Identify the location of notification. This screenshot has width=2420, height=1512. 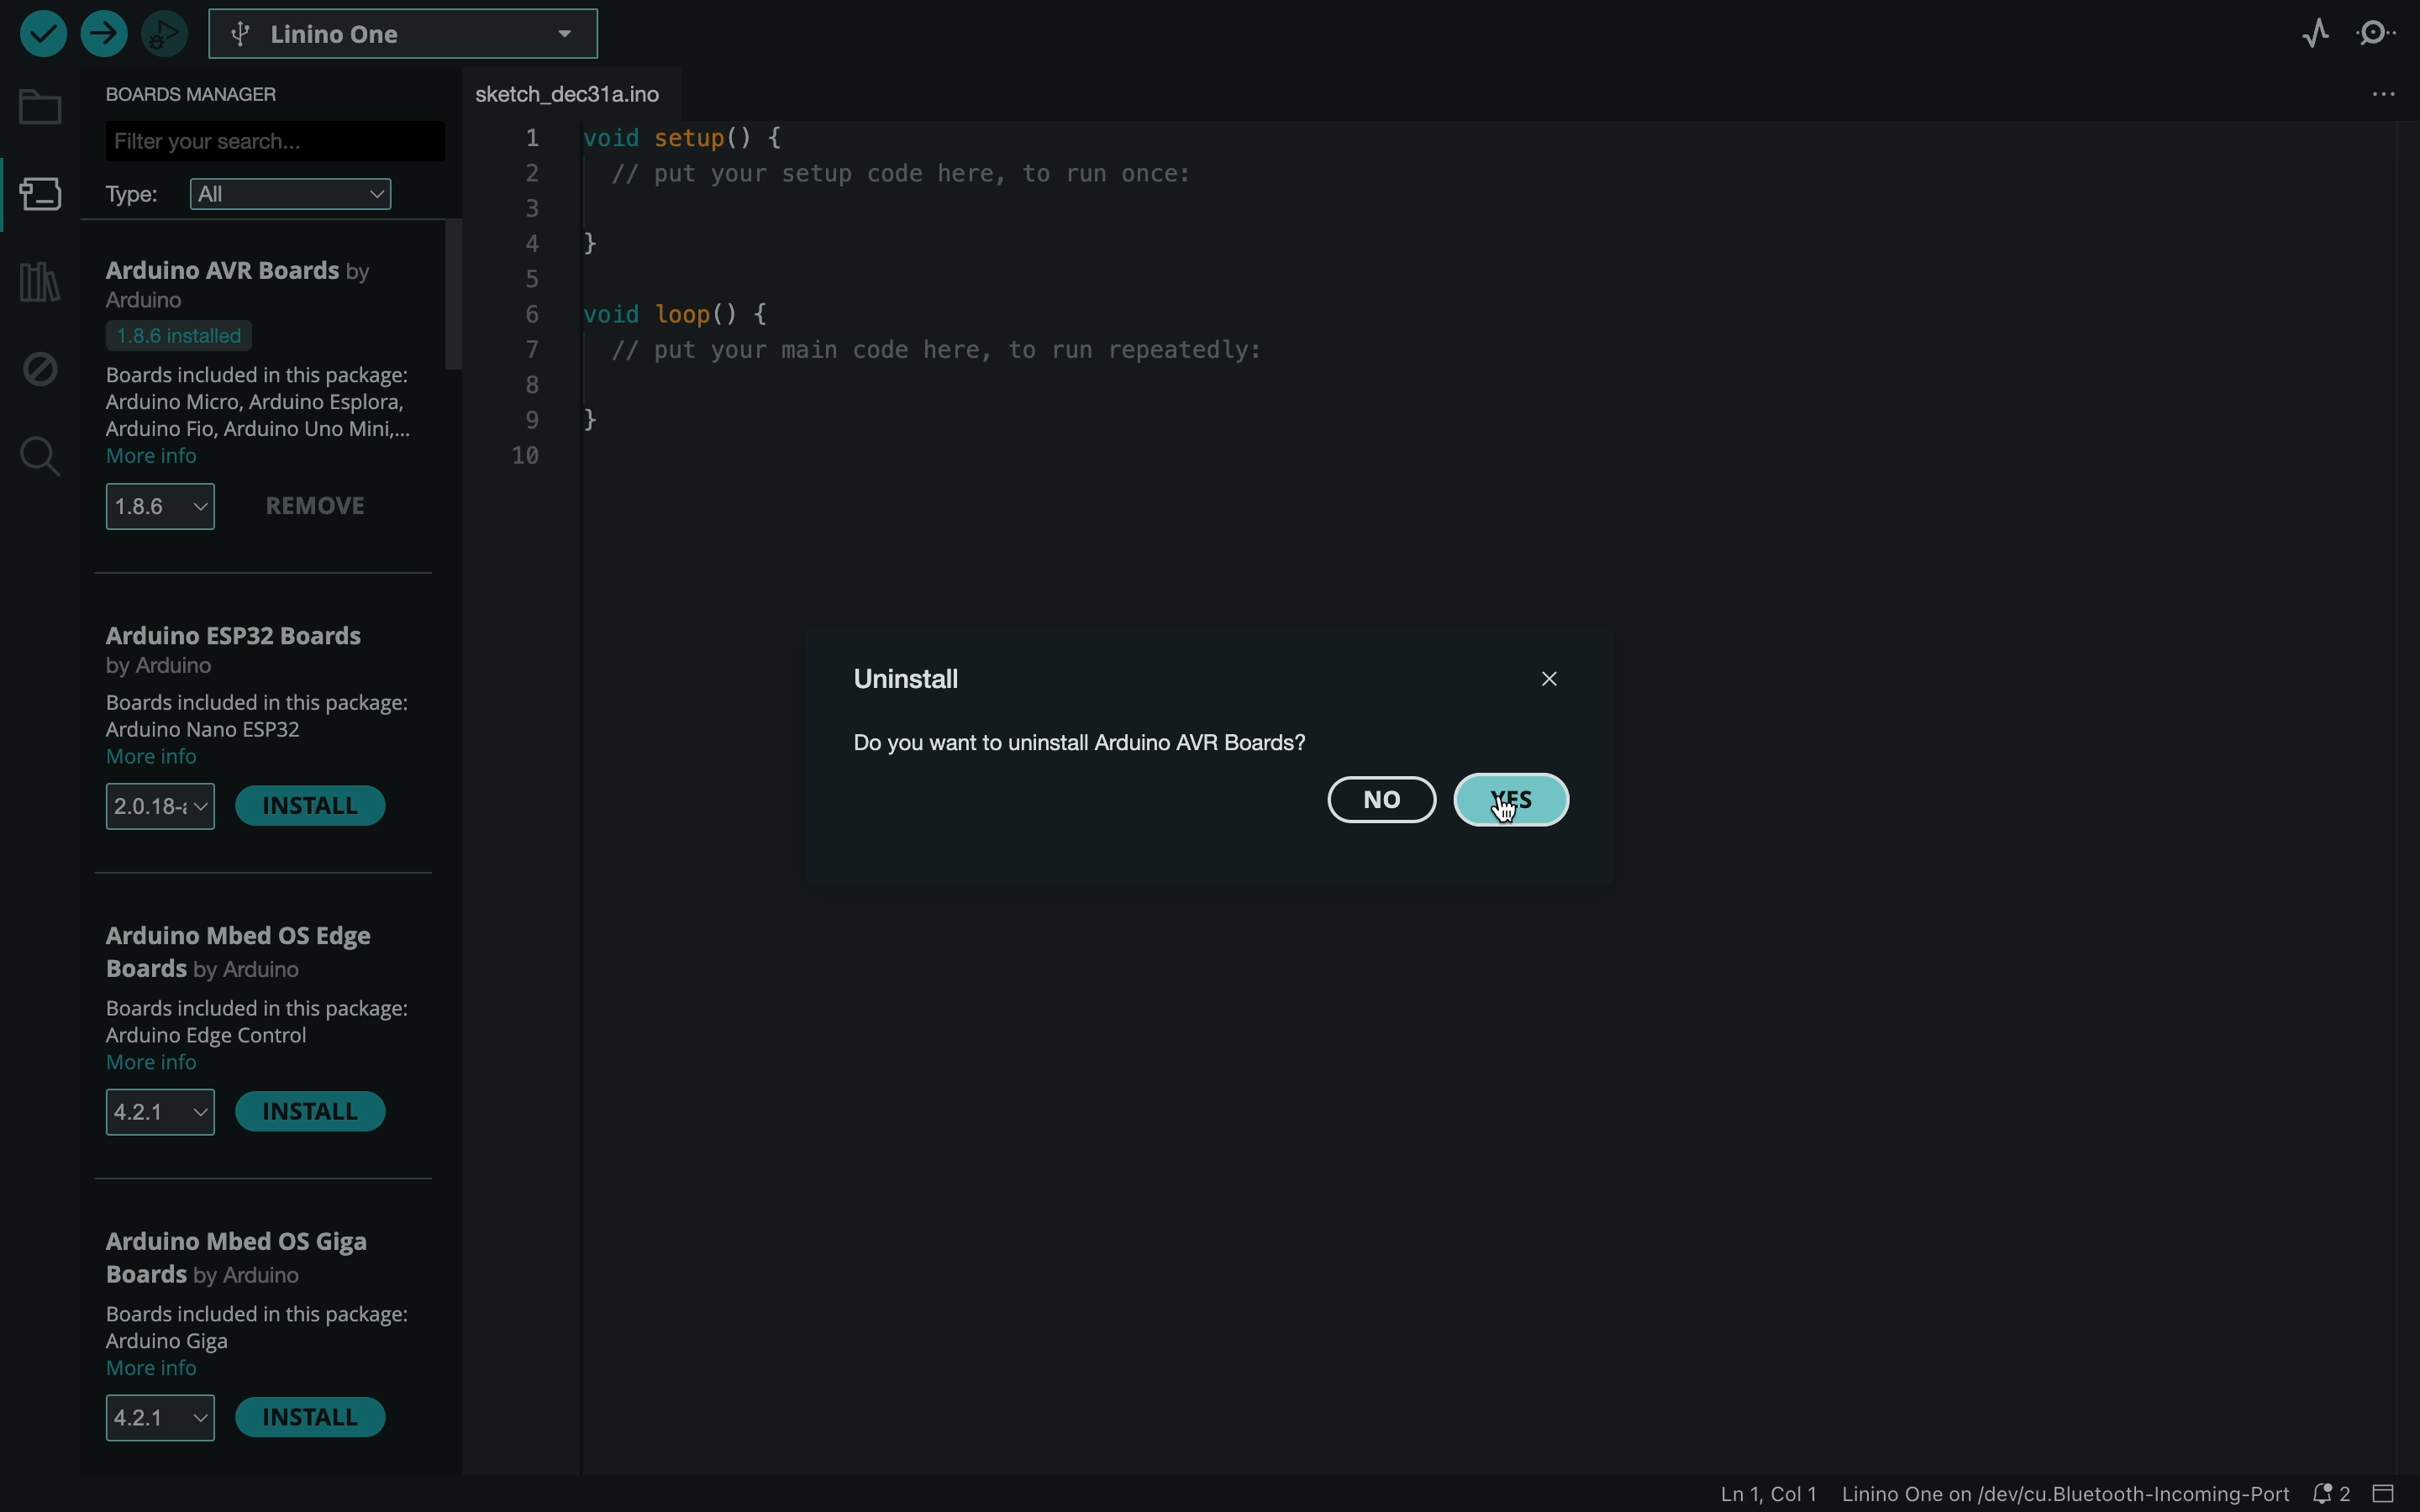
(2339, 1495).